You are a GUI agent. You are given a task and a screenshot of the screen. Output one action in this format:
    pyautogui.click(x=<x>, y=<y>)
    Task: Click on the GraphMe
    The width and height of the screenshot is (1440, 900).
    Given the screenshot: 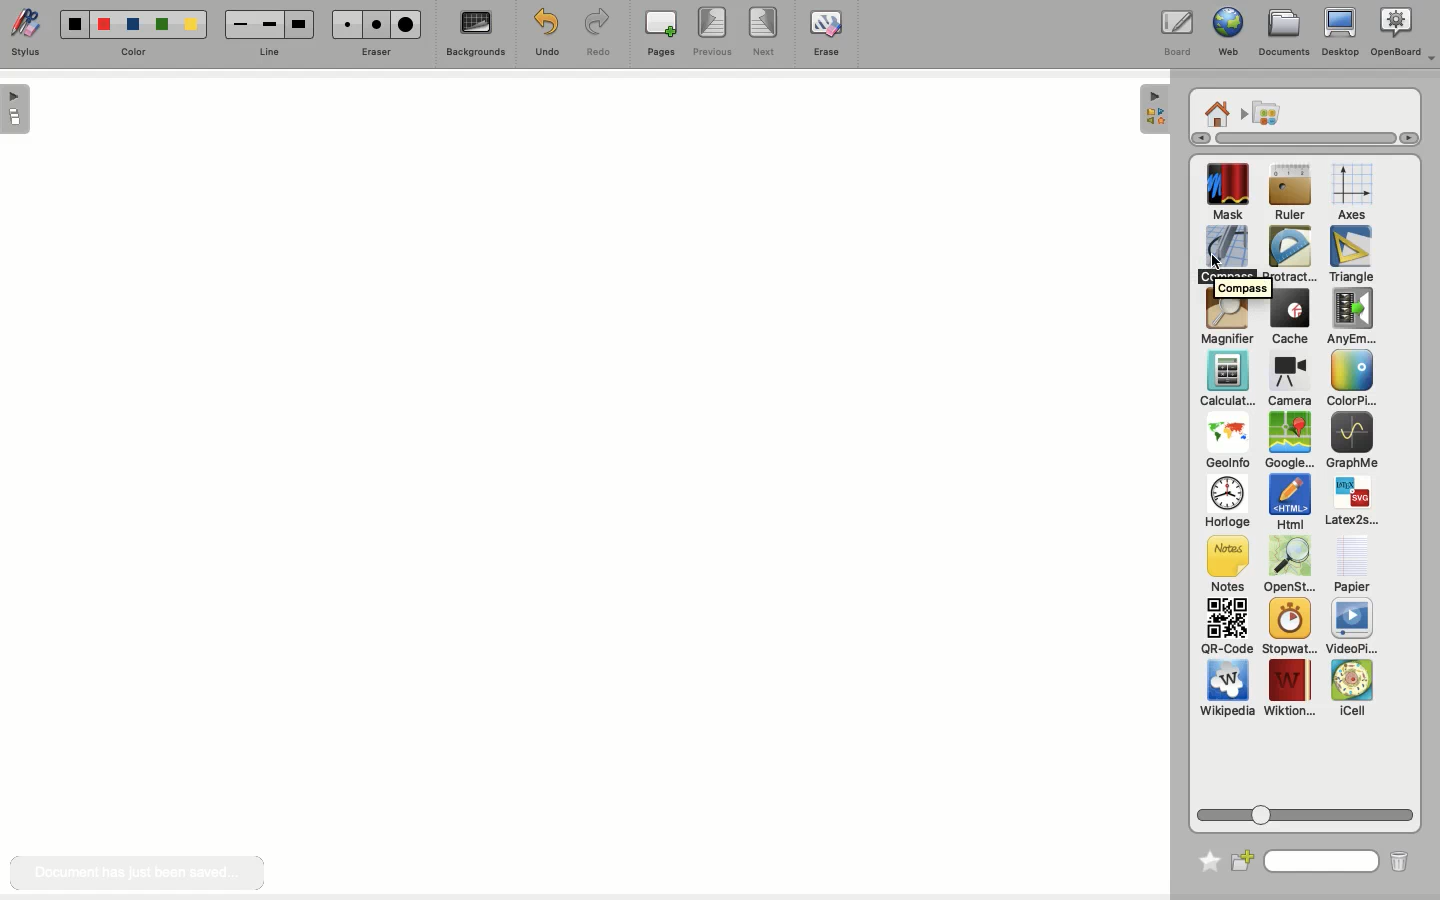 What is the action you would take?
    pyautogui.click(x=1351, y=442)
    